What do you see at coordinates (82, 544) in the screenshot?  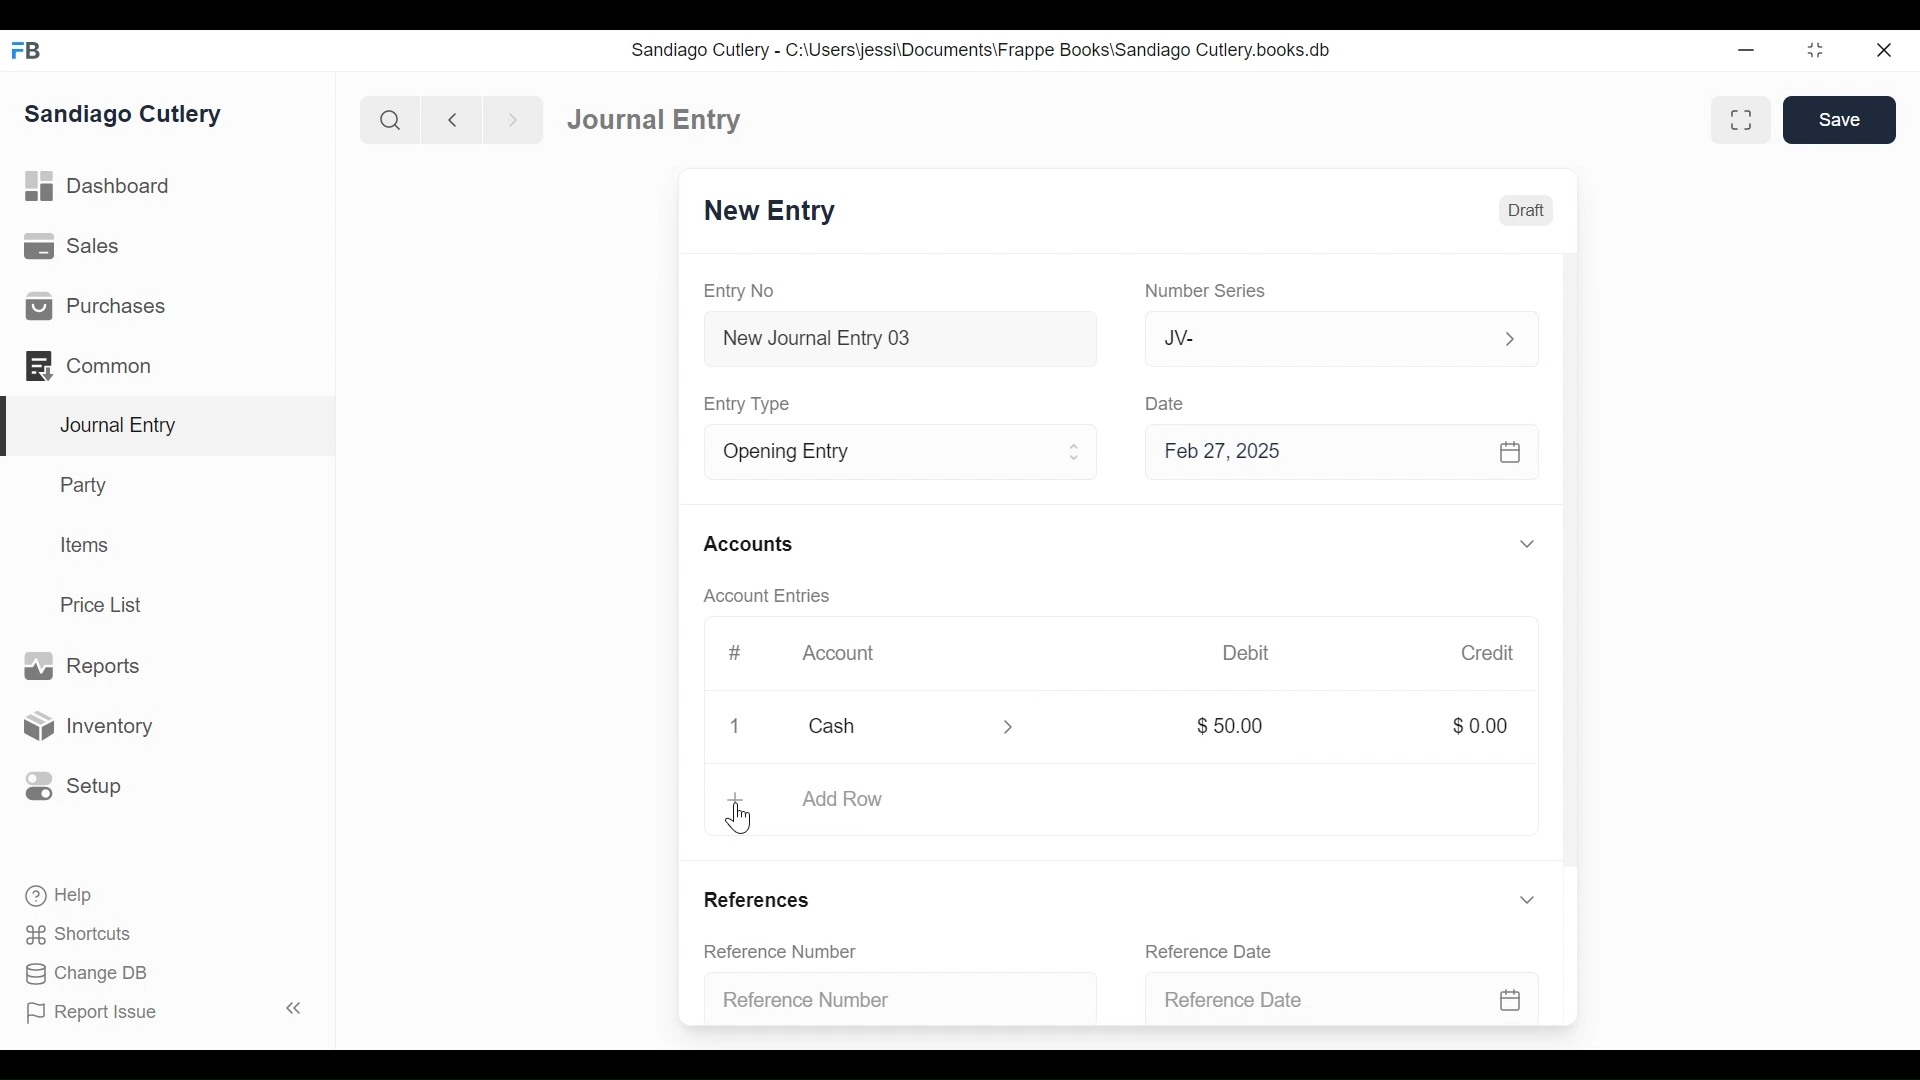 I see `Items` at bounding box center [82, 544].